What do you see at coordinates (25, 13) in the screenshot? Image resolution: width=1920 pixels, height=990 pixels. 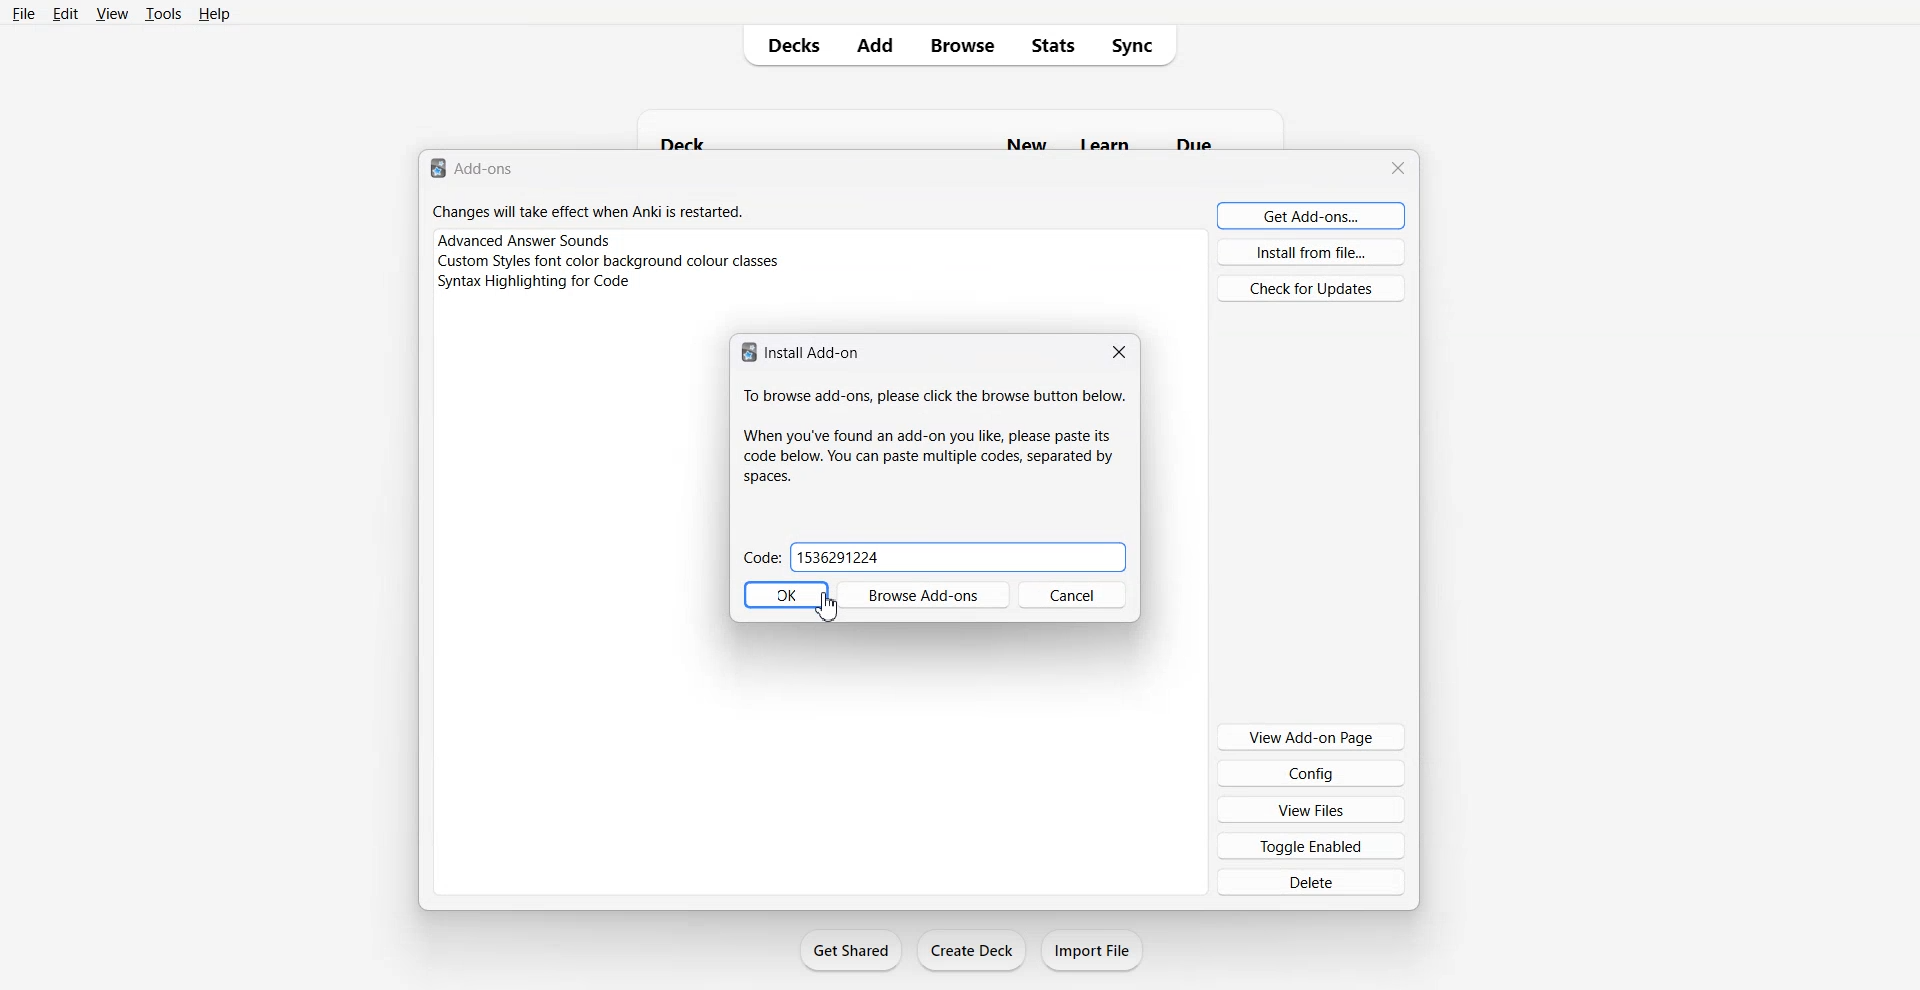 I see `File` at bounding box center [25, 13].